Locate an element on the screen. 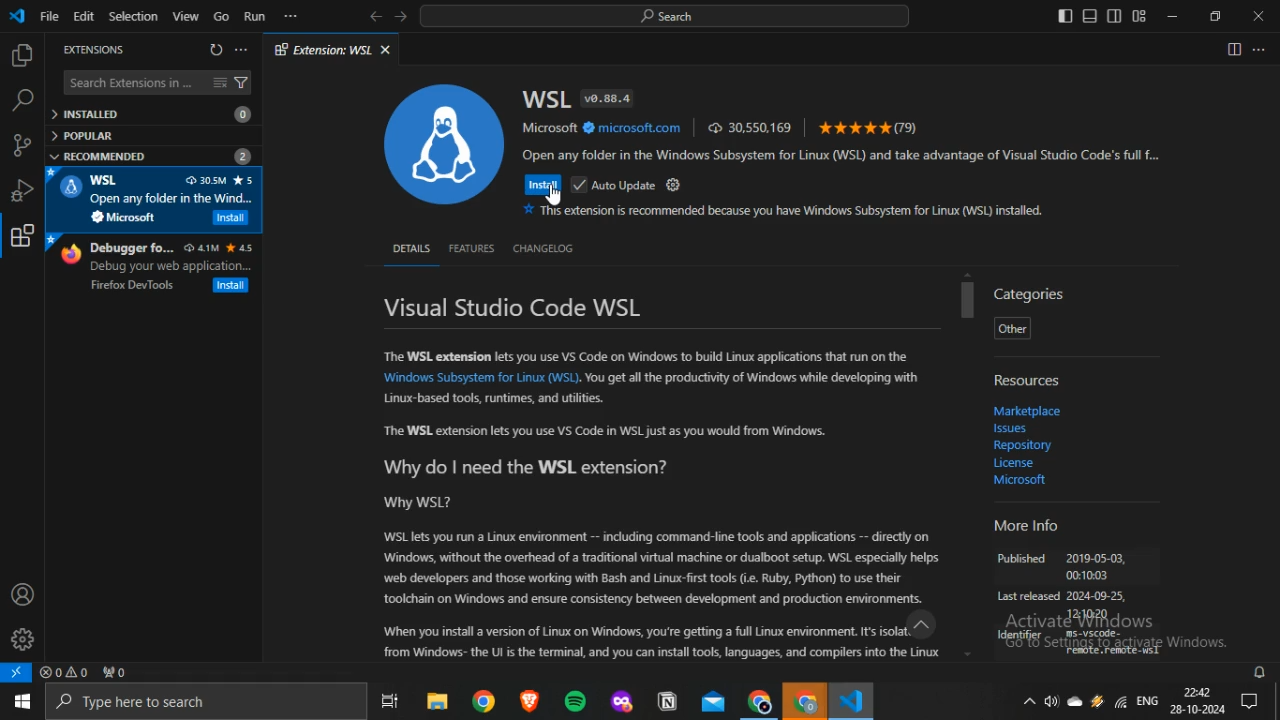 The image size is (1280, 720). notifications is located at coordinates (1261, 672).